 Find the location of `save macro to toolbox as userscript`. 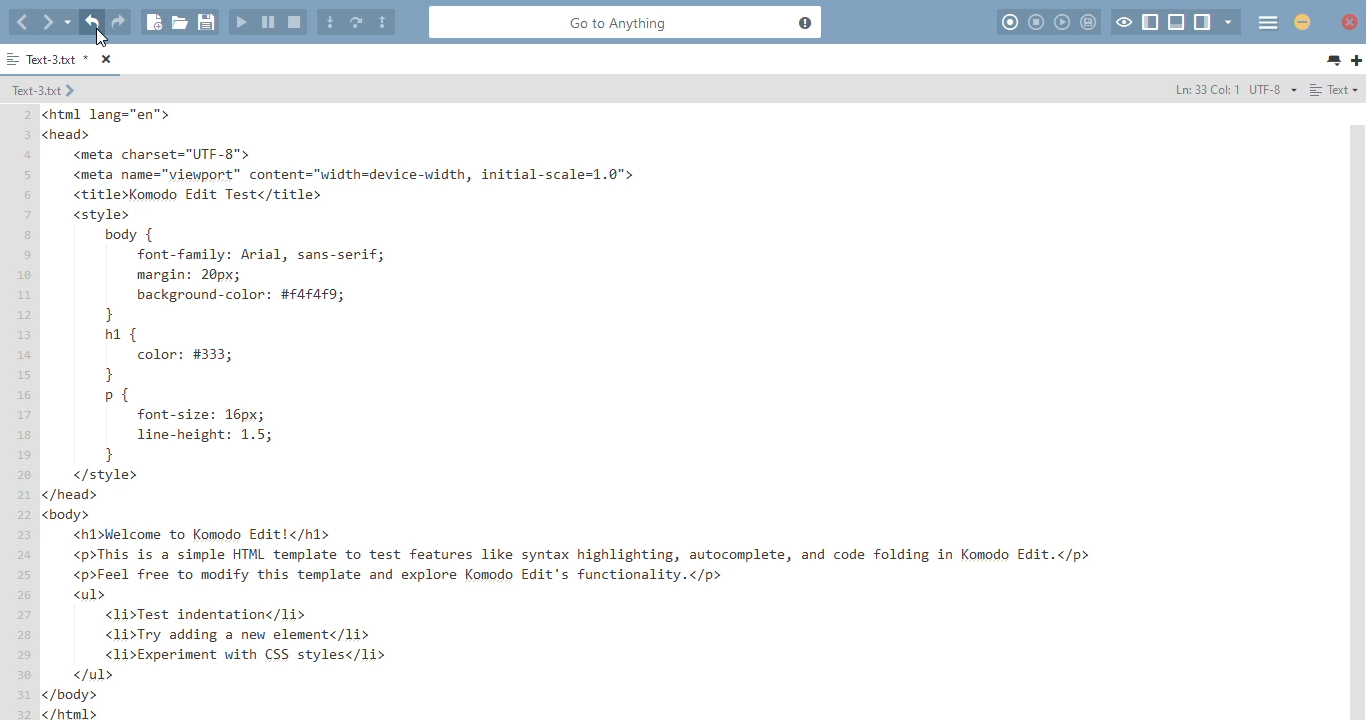

save macro to toolbox as userscript is located at coordinates (1089, 22).